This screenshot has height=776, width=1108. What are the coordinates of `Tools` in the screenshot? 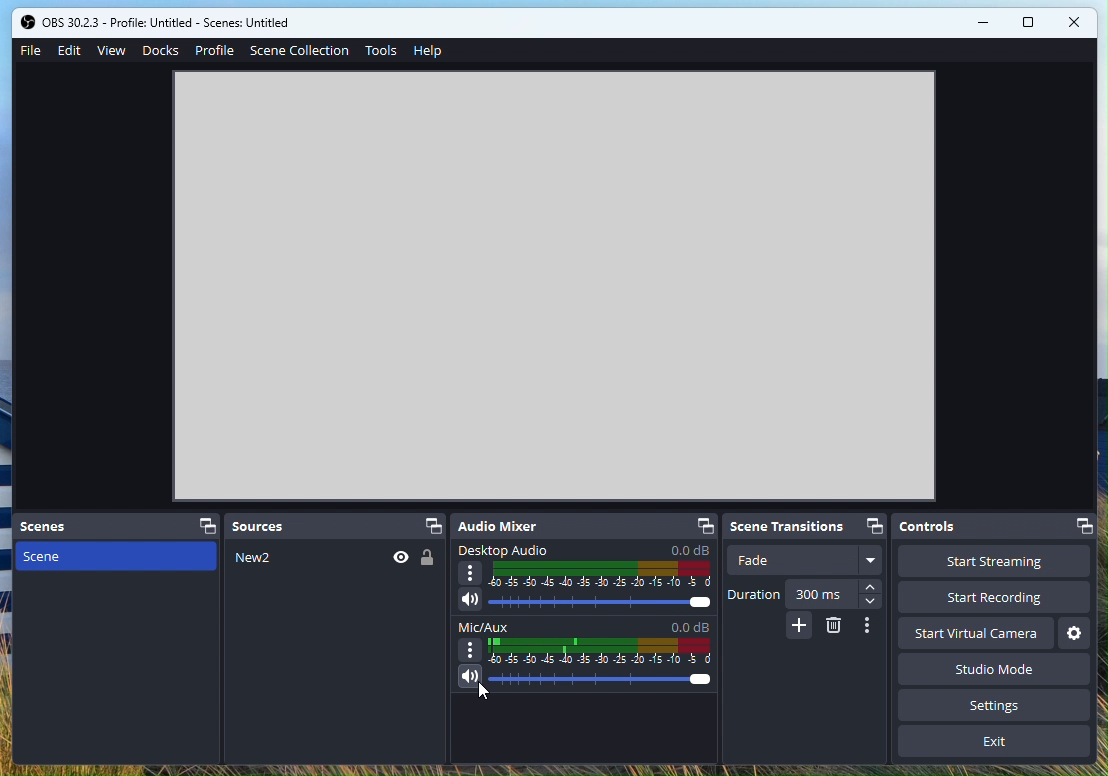 It's located at (381, 51).